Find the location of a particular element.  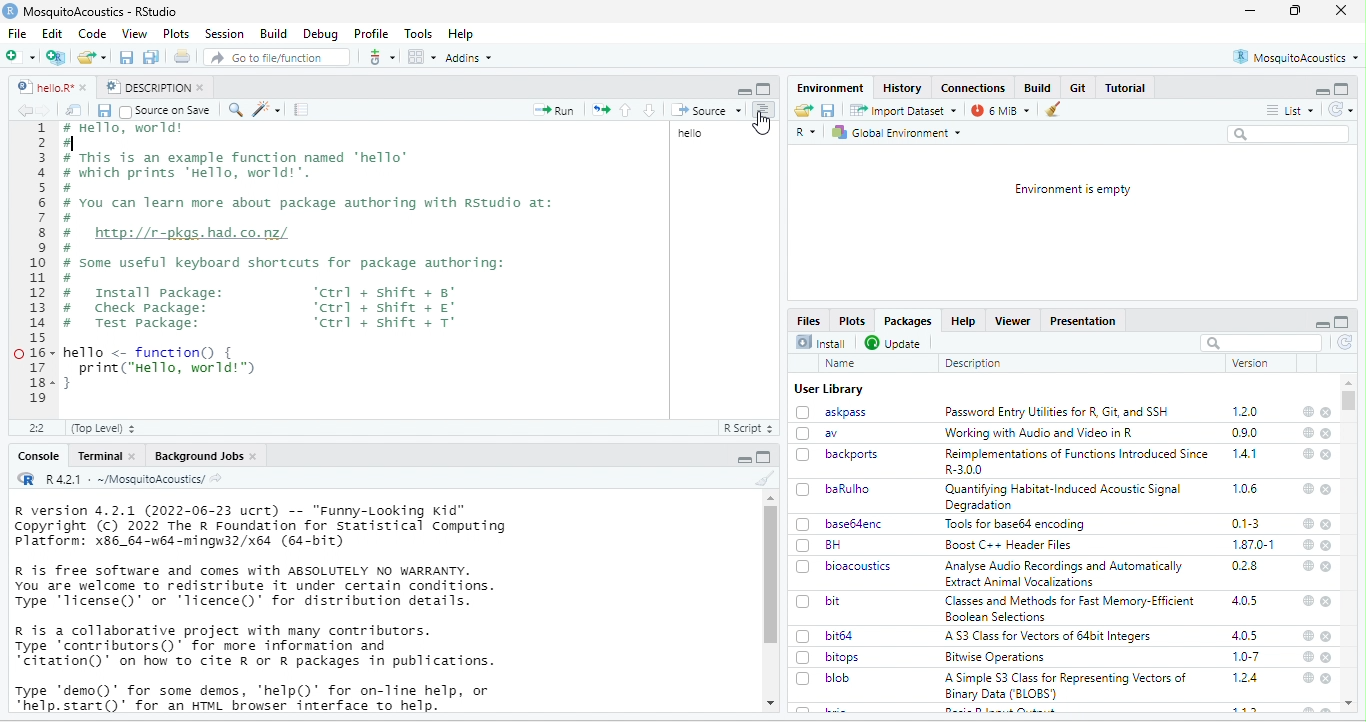

full screen is located at coordinates (1294, 10).